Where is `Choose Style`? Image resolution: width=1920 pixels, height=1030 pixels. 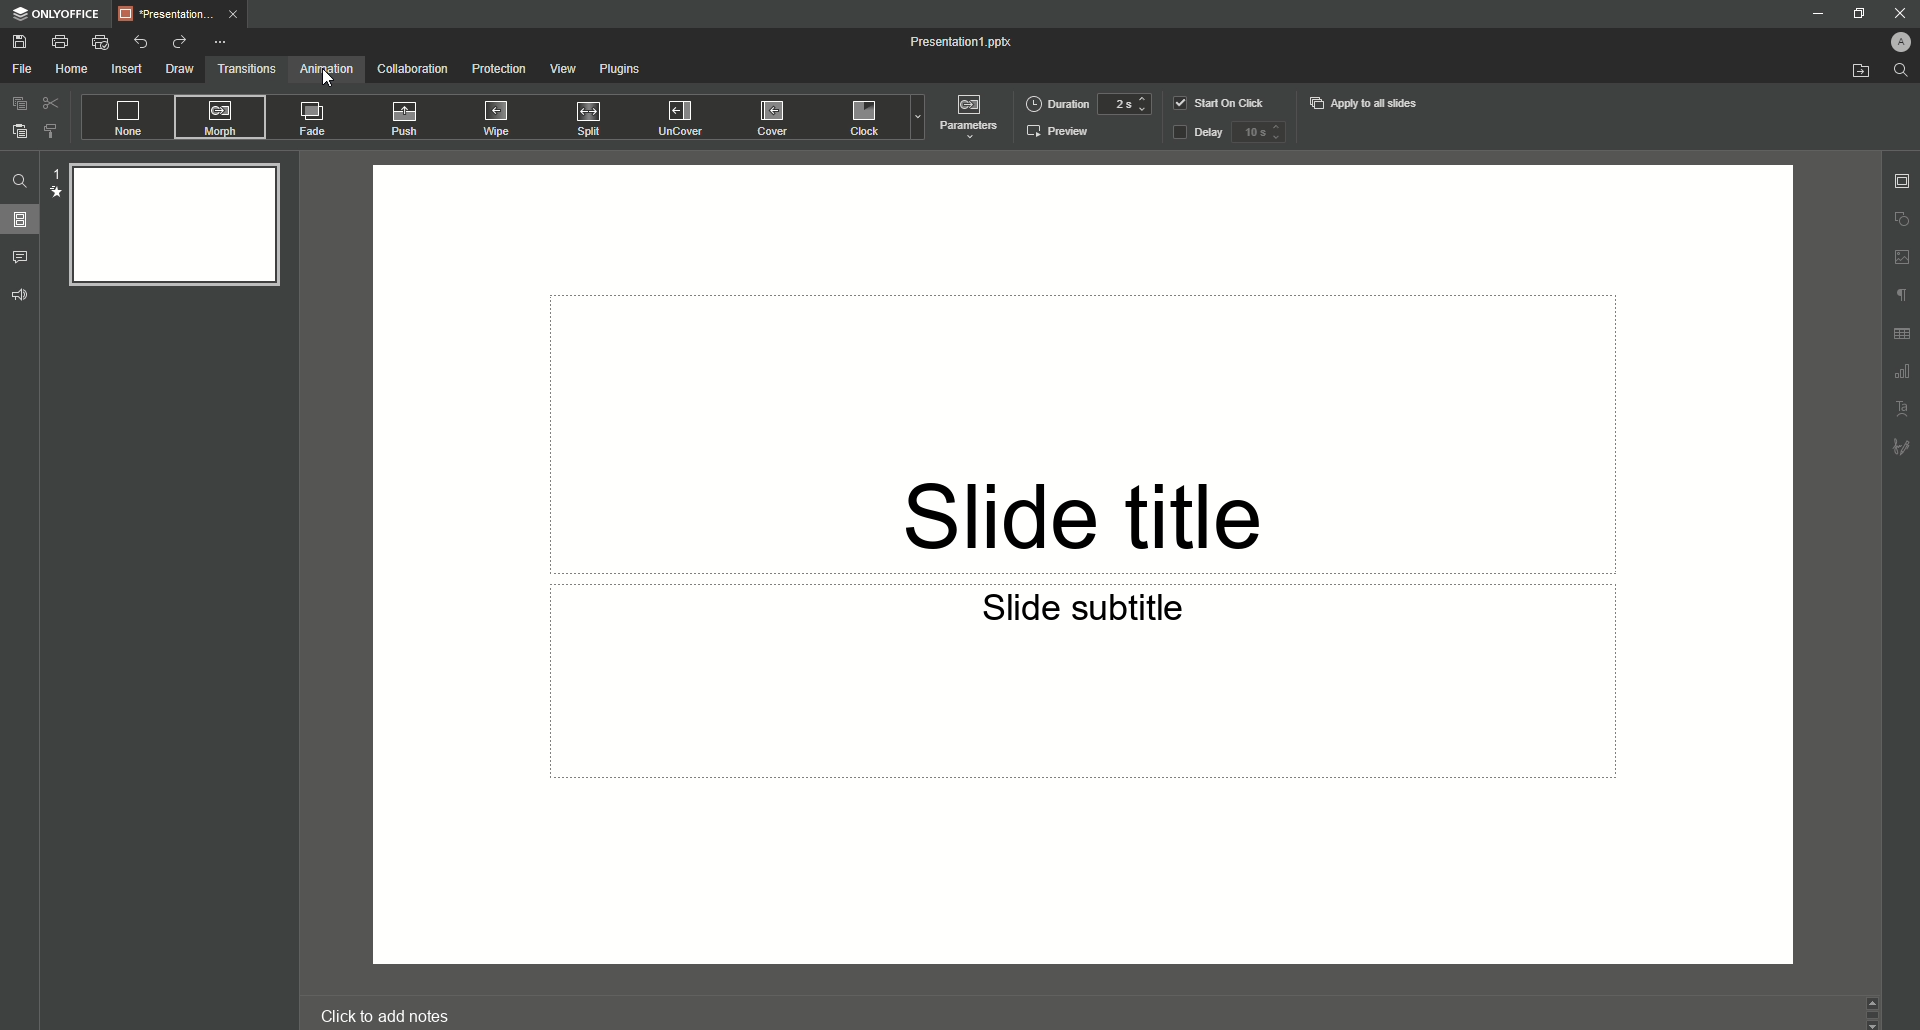 Choose Style is located at coordinates (51, 131).